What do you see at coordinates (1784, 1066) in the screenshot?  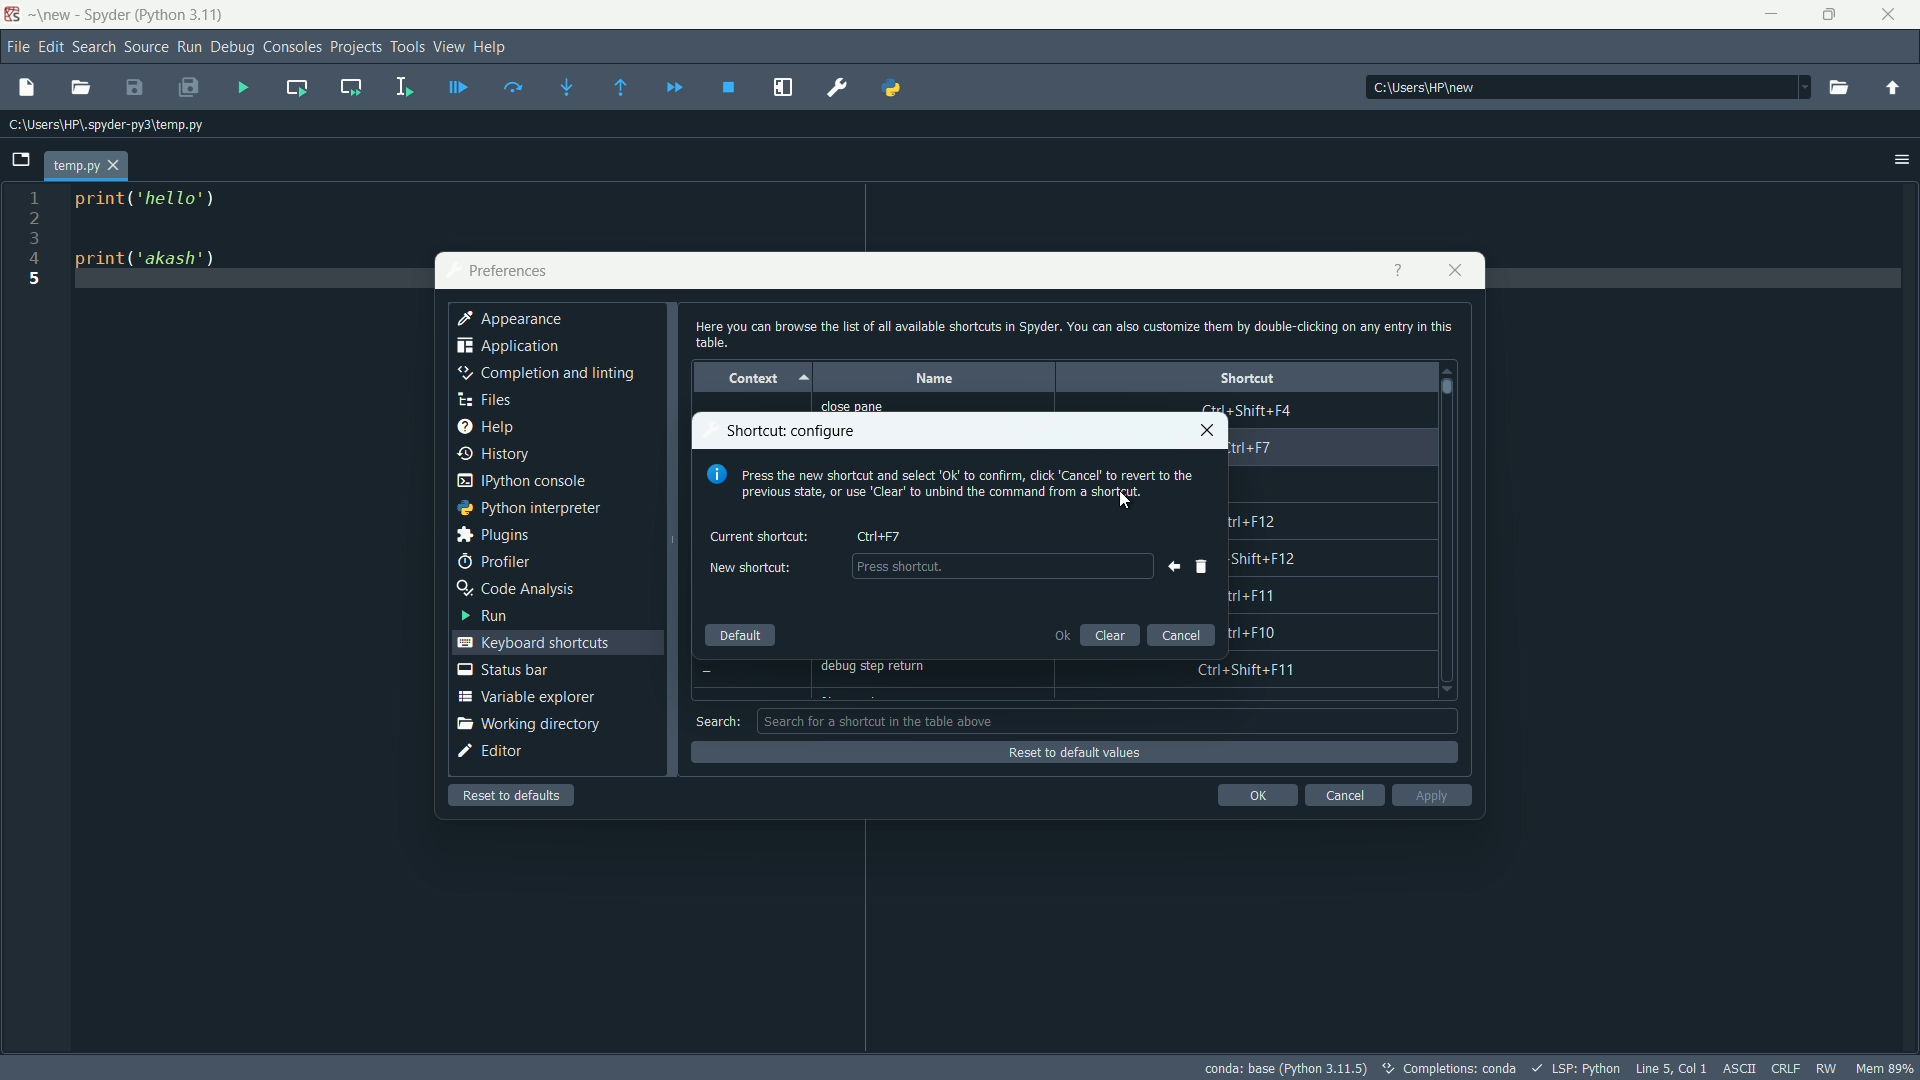 I see `file eol status` at bounding box center [1784, 1066].